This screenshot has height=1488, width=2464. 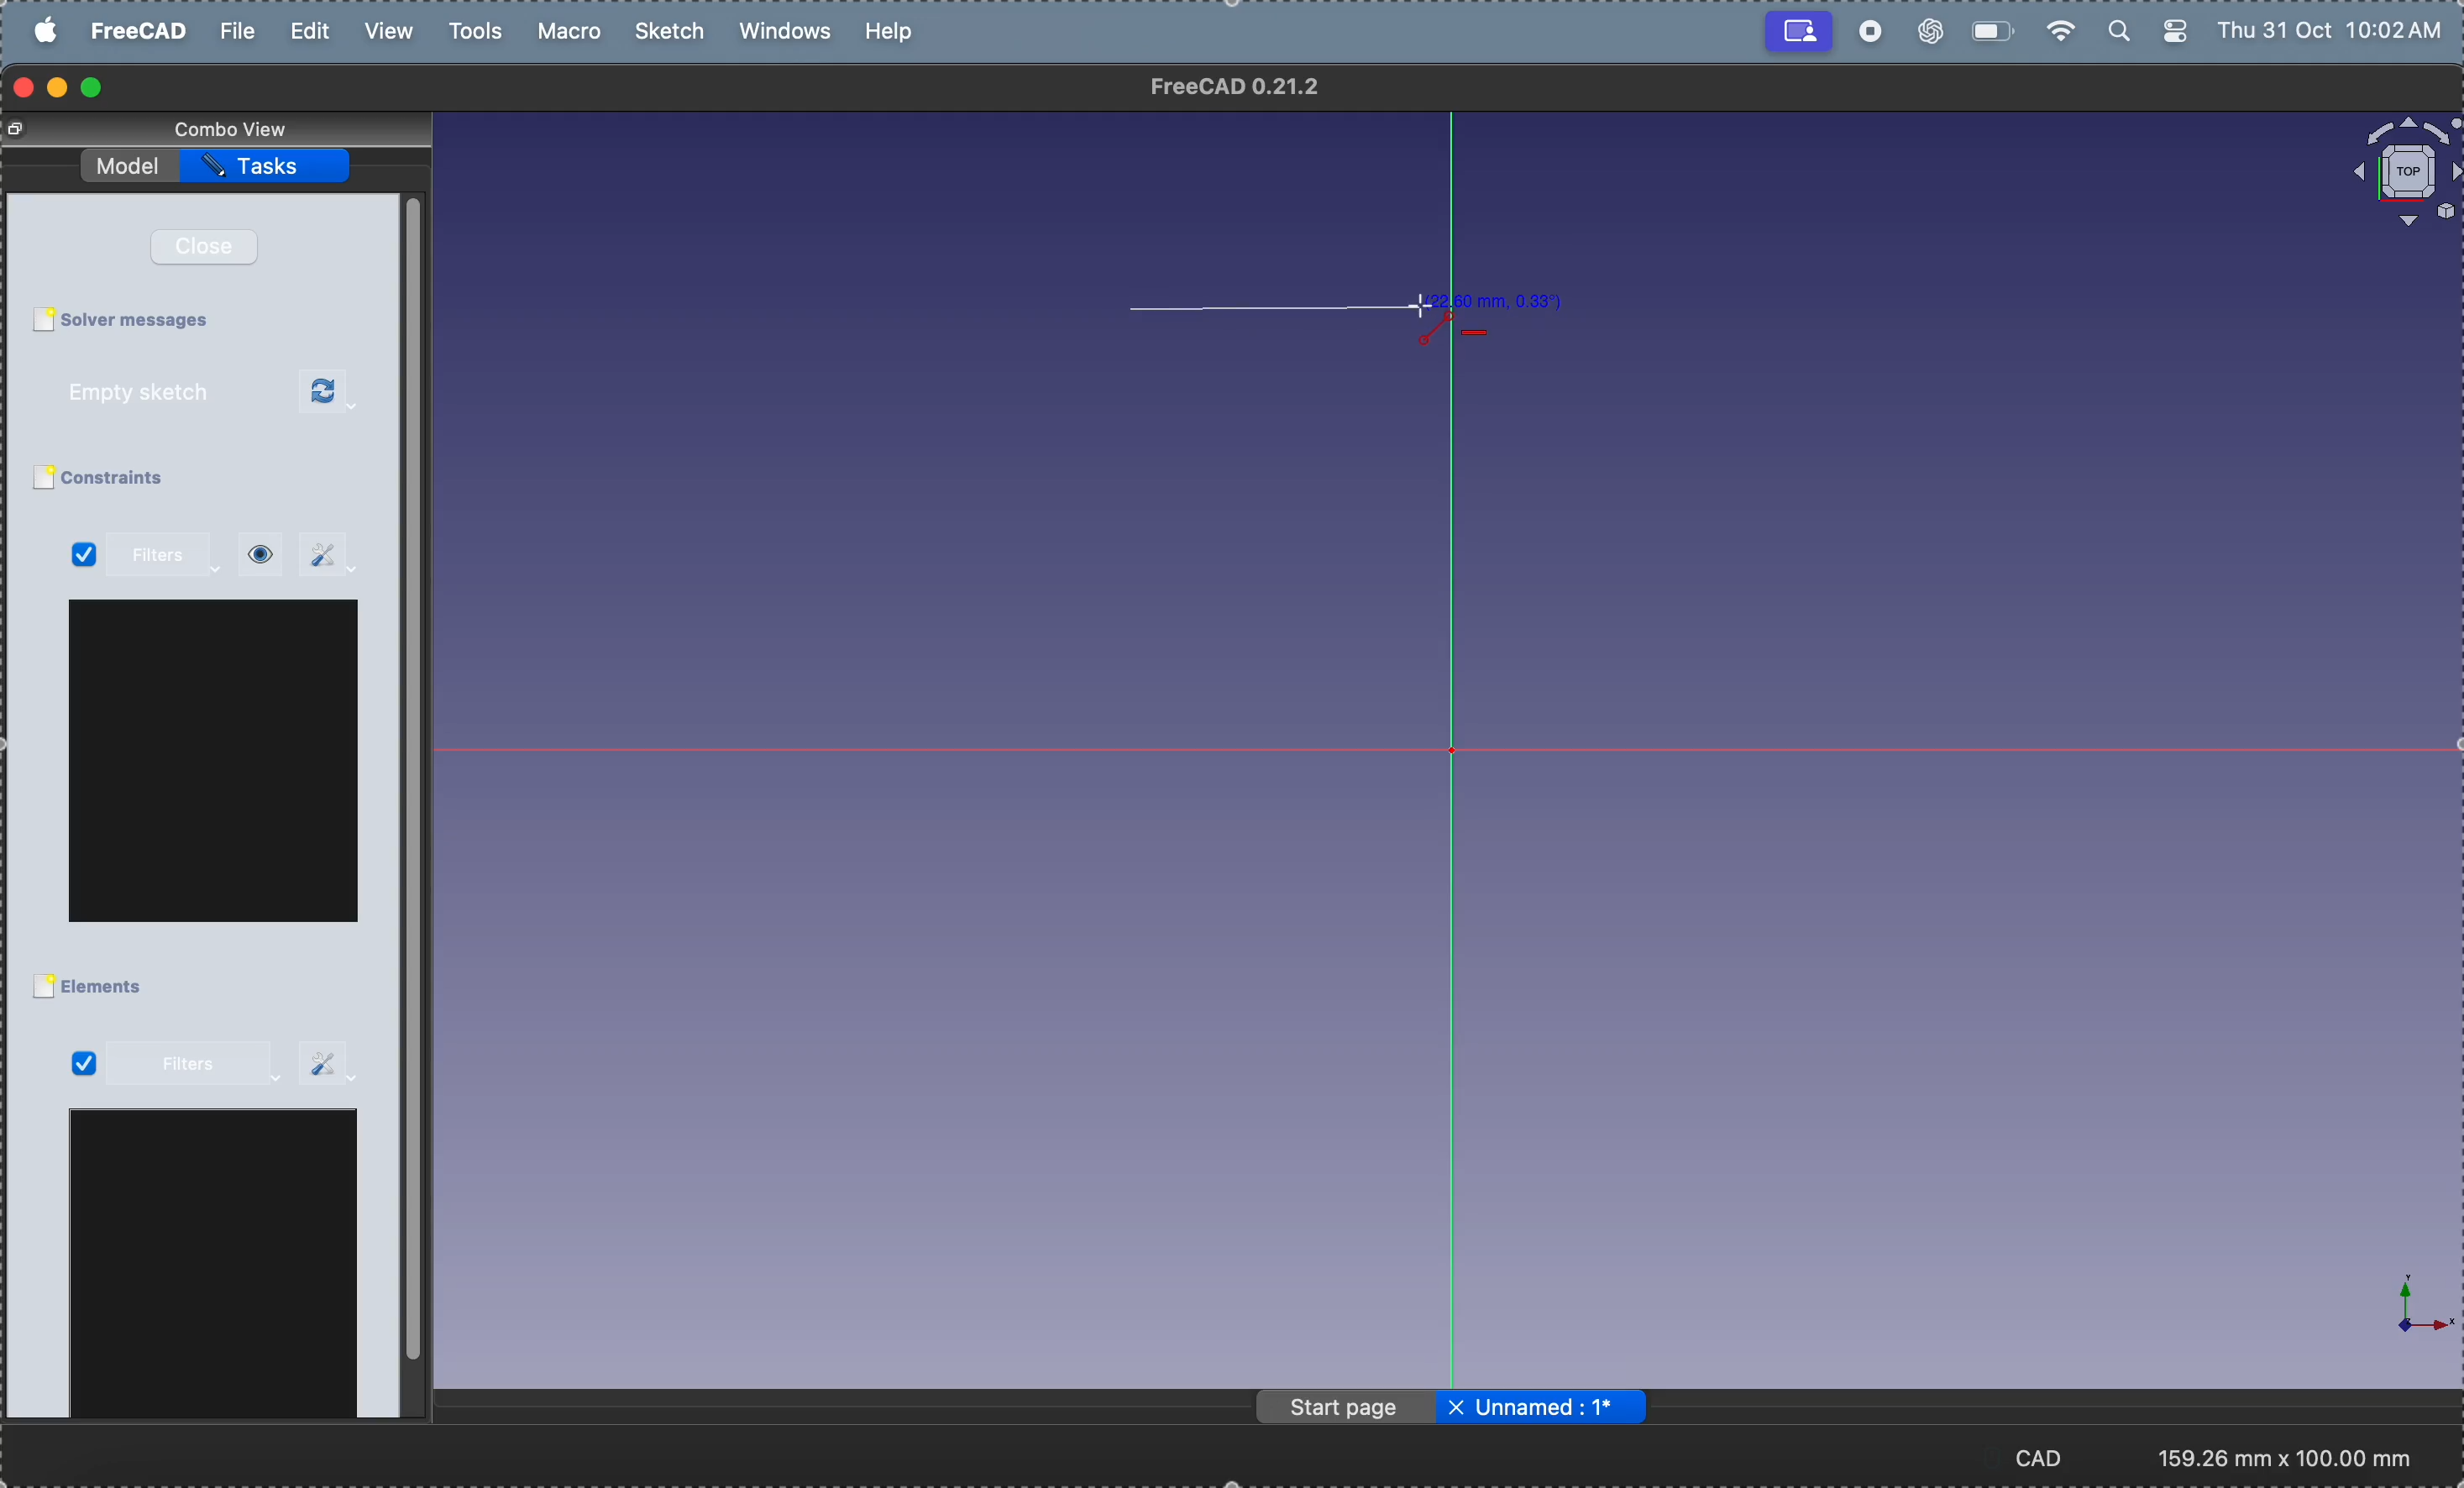 What do you see at coordinates (131, 162) in the screenshot?
I see `model` at bounding box center [131, 162].